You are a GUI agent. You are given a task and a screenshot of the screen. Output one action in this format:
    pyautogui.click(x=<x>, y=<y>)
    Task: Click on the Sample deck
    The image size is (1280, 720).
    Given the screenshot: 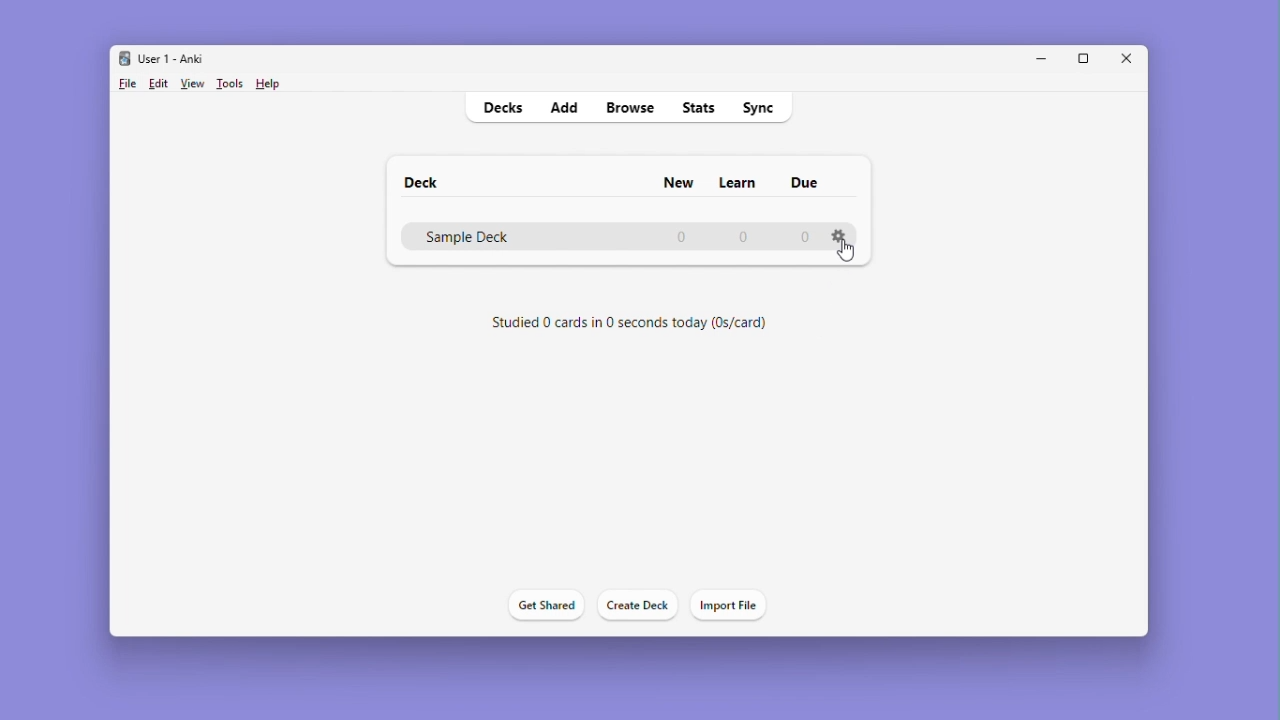 What is the action you would take?
    pyautogui.click(x=510, y=237)
    